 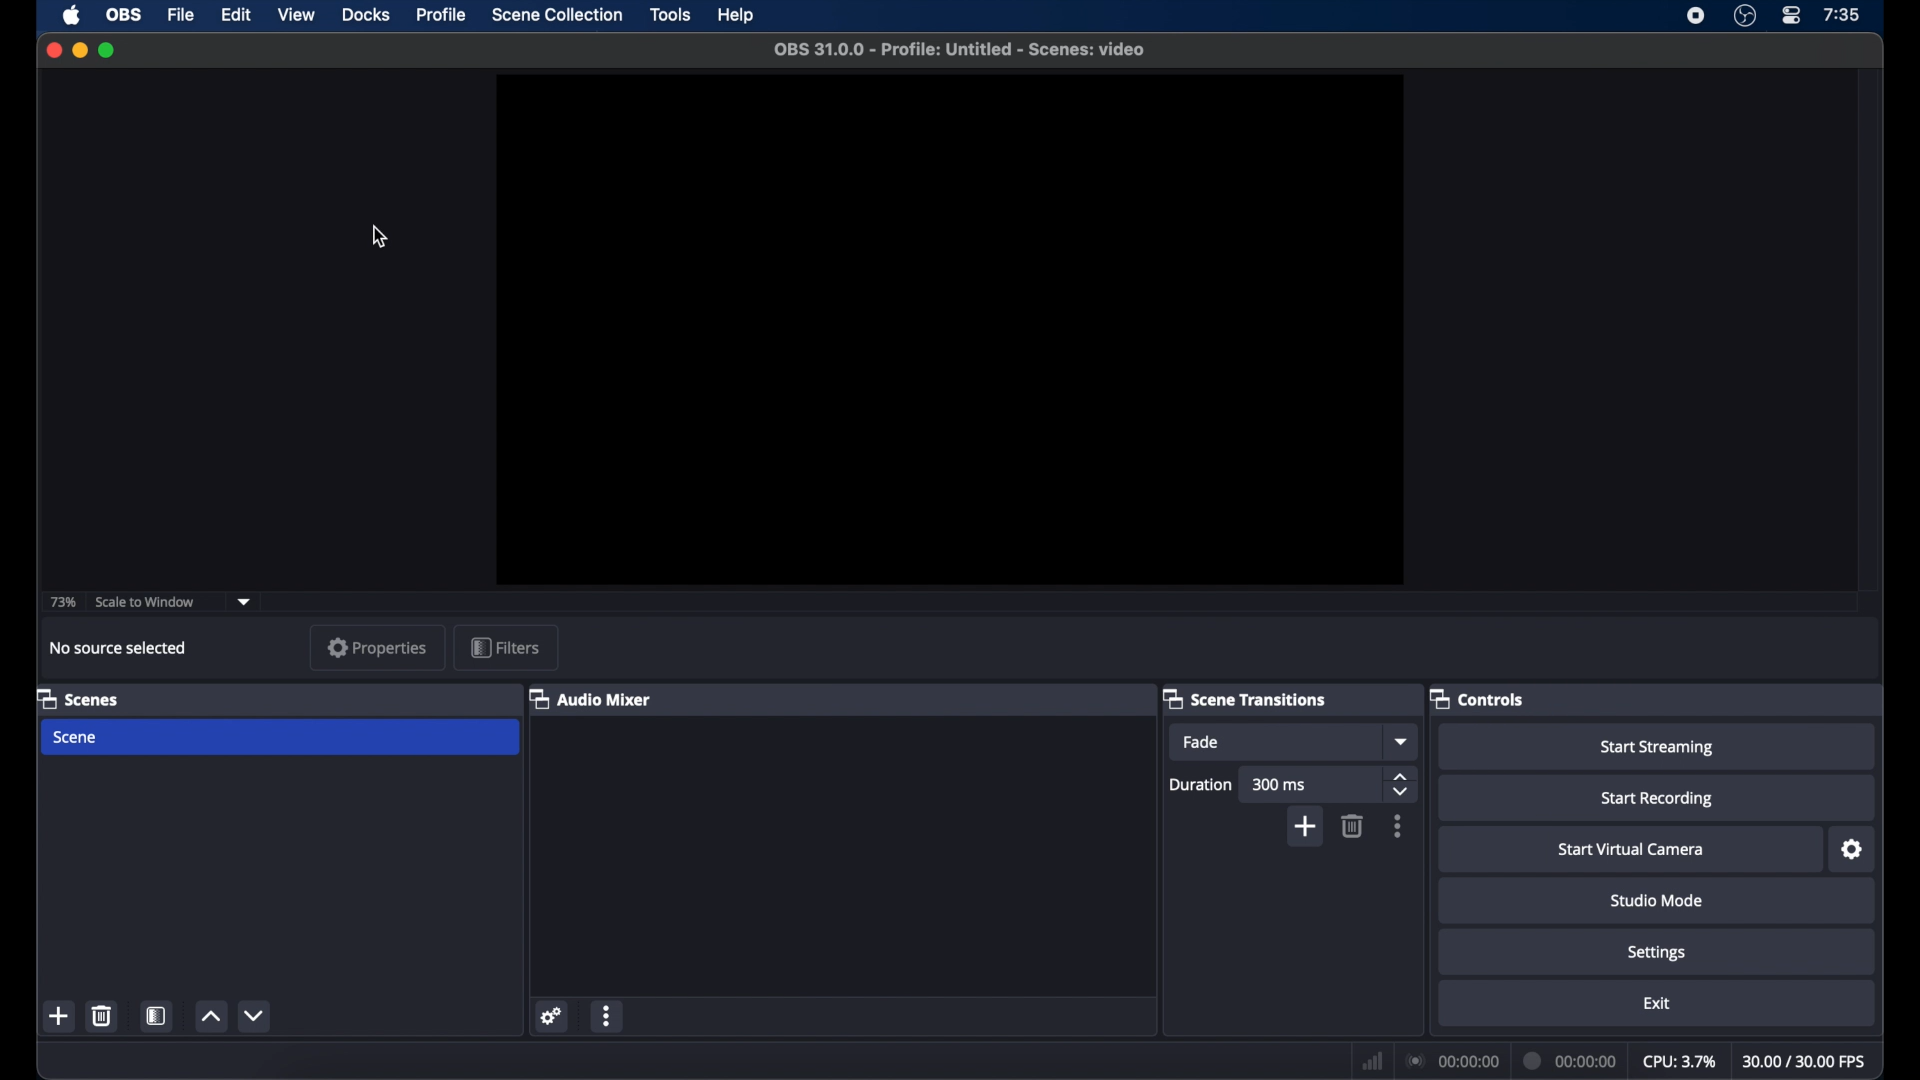 What do you see at coordinates (102, 1016) in the screenshot?
I see `delete` at bounding box center [102, 1016].